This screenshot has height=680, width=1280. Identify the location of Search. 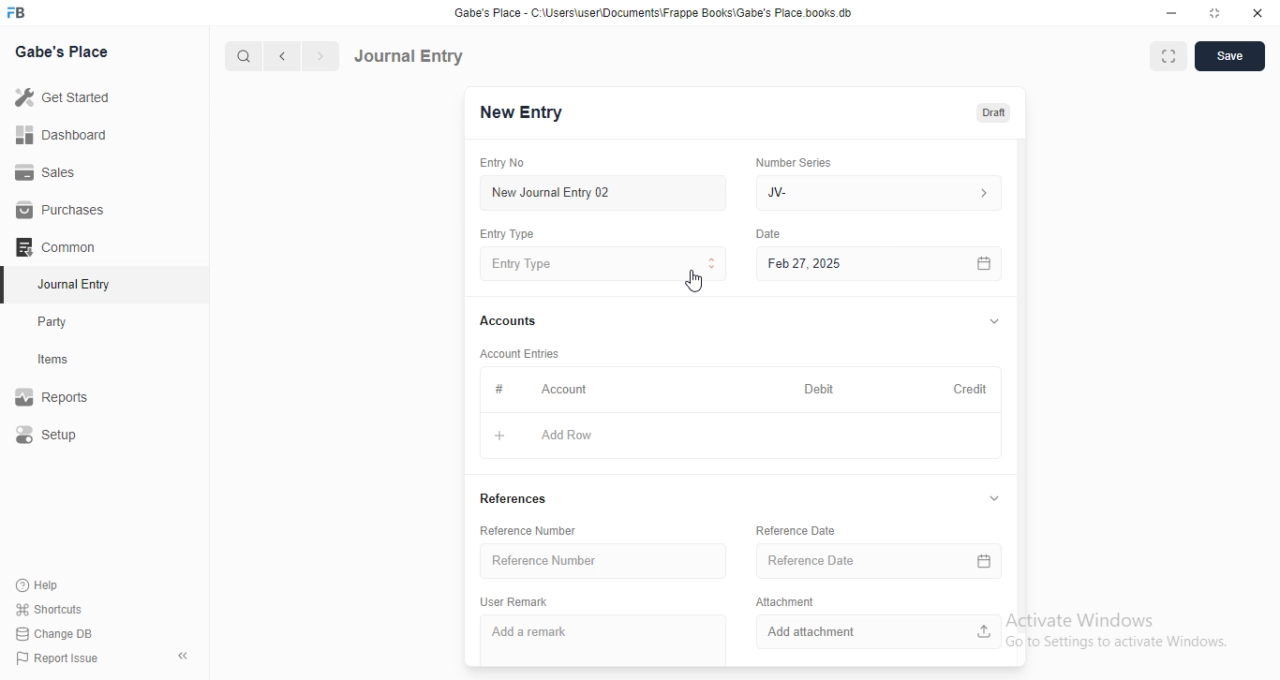
(239, 56).